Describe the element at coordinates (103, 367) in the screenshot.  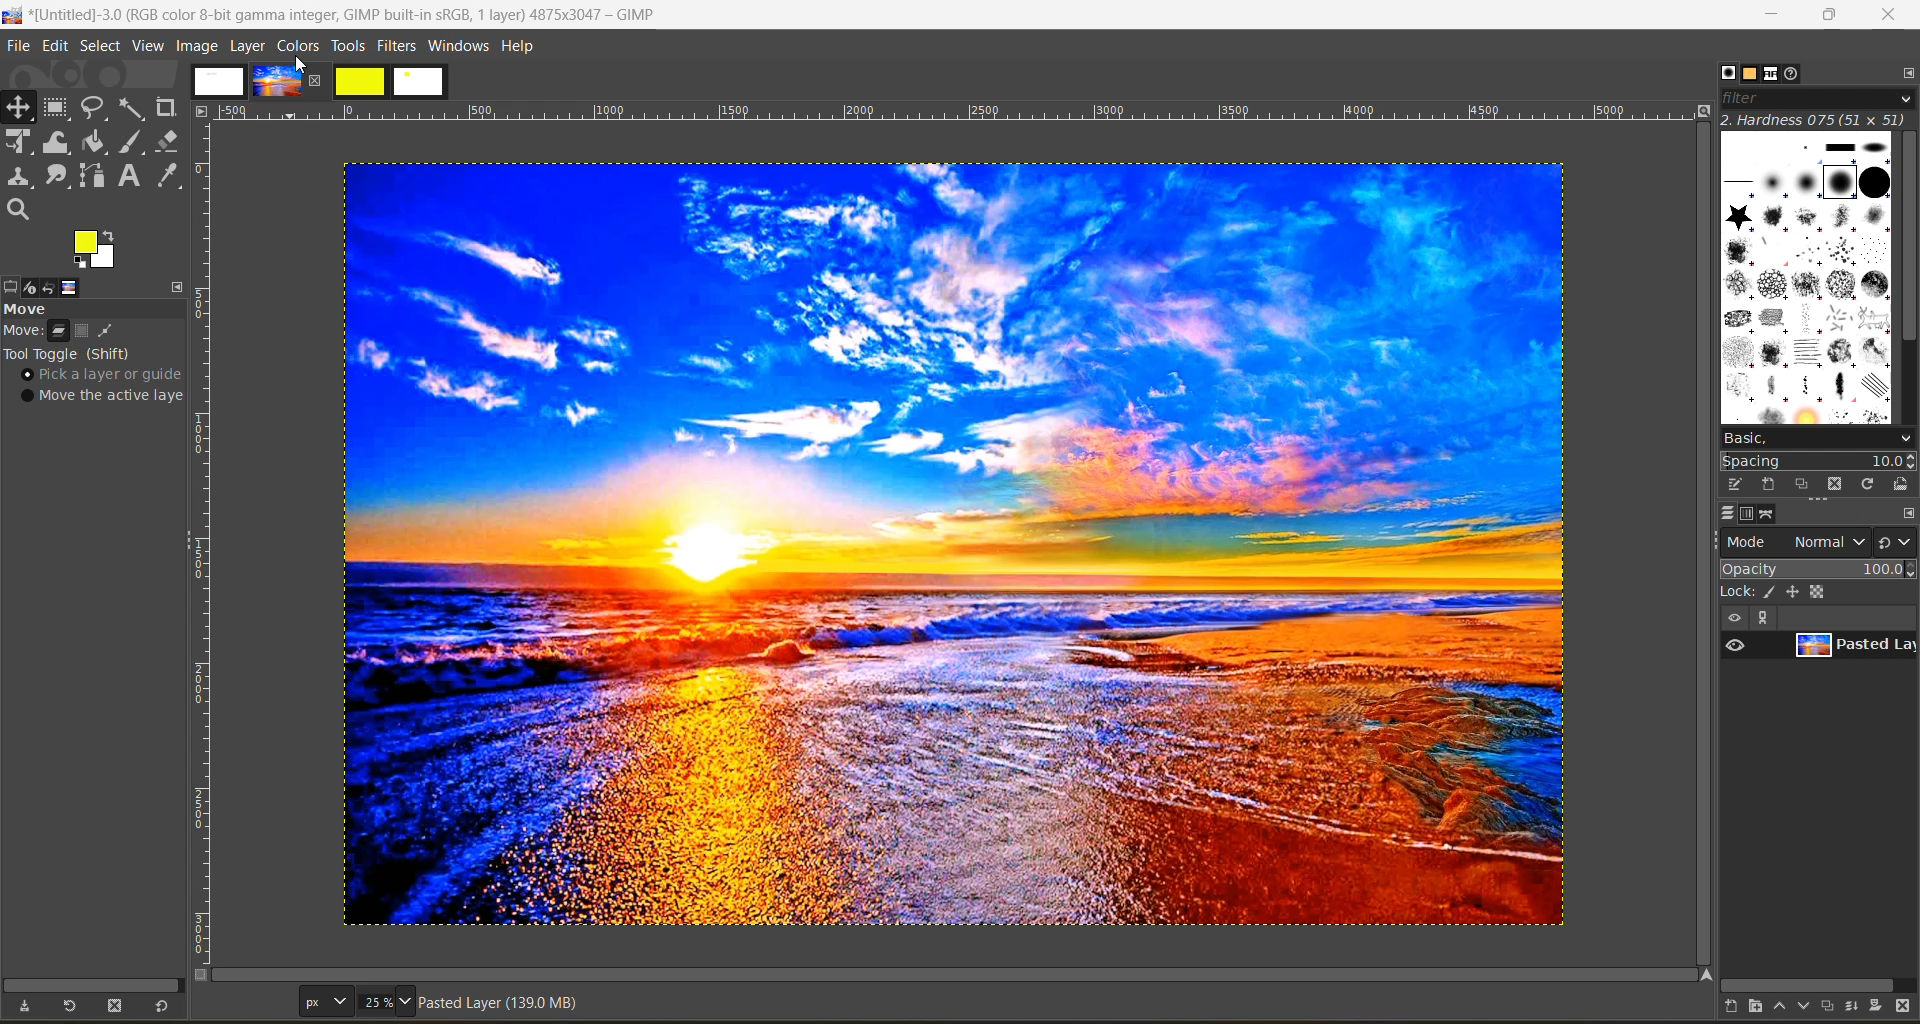
I see `metadata` at that location.